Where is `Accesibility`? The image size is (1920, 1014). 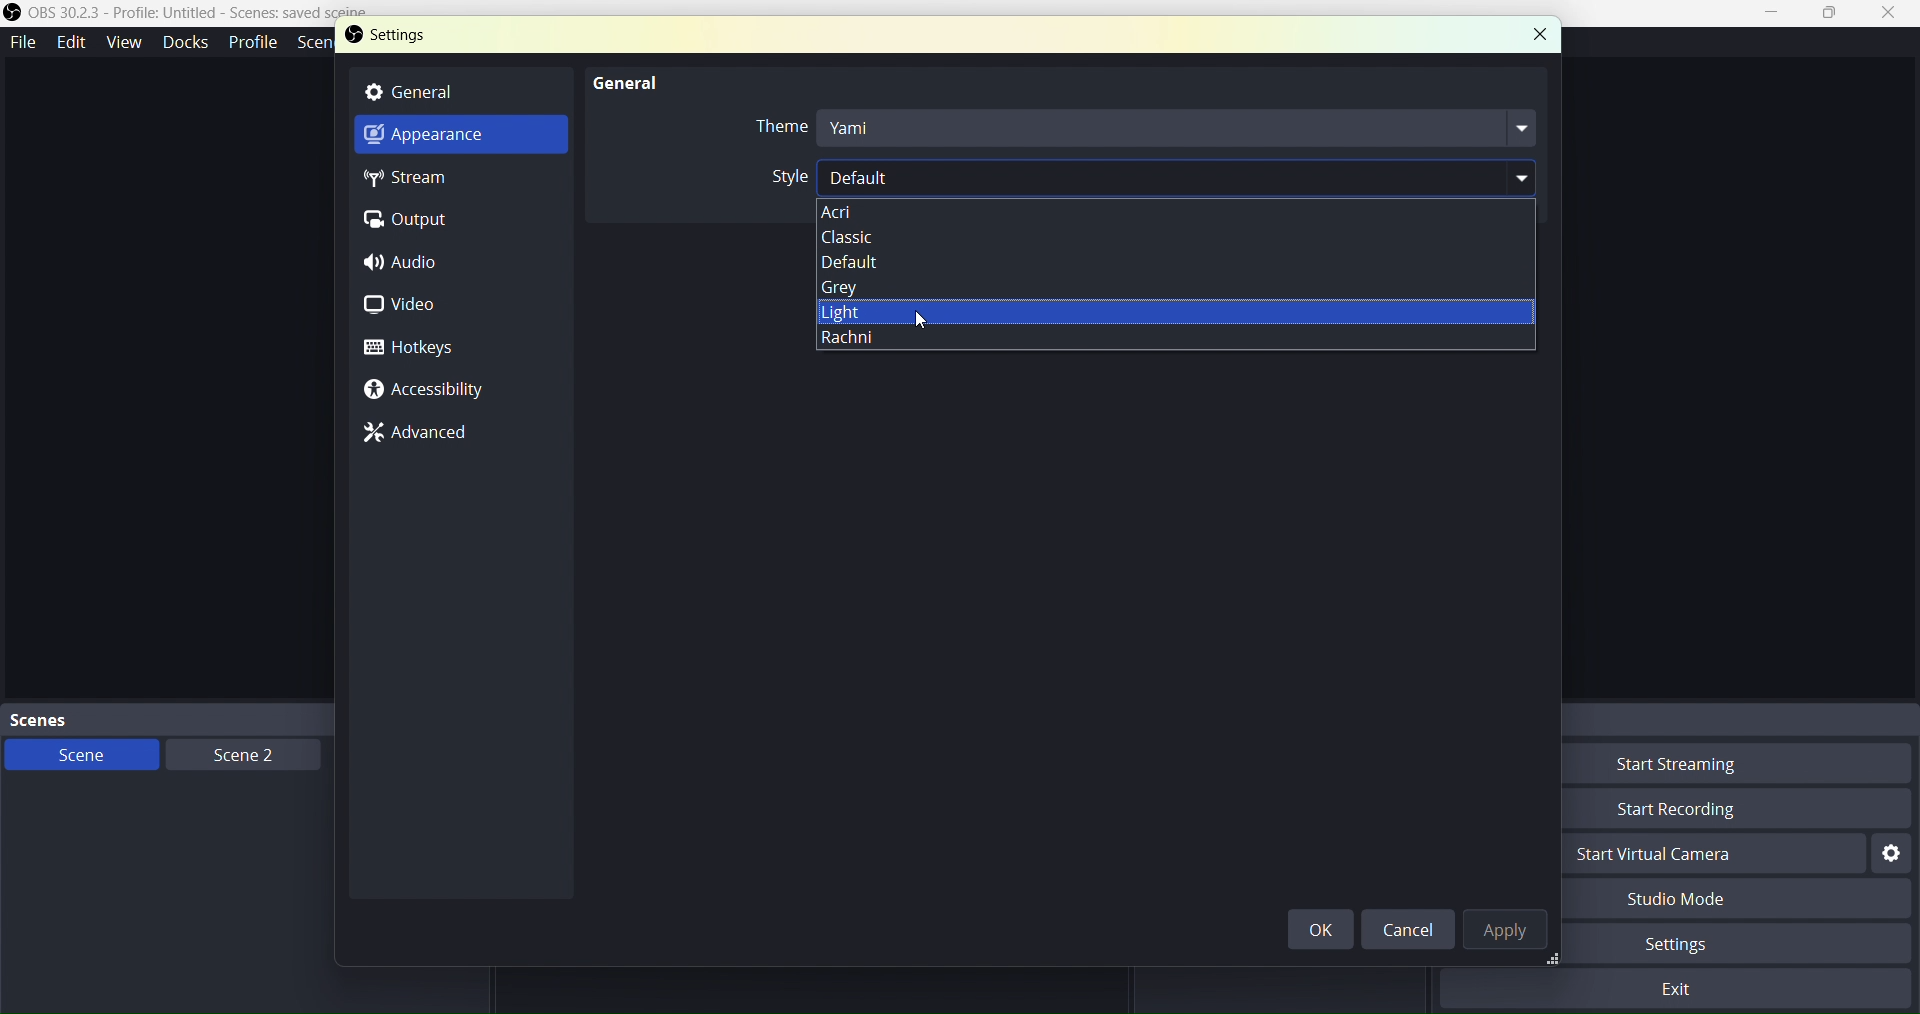 Accesibility is located at coordinates (426, 390).